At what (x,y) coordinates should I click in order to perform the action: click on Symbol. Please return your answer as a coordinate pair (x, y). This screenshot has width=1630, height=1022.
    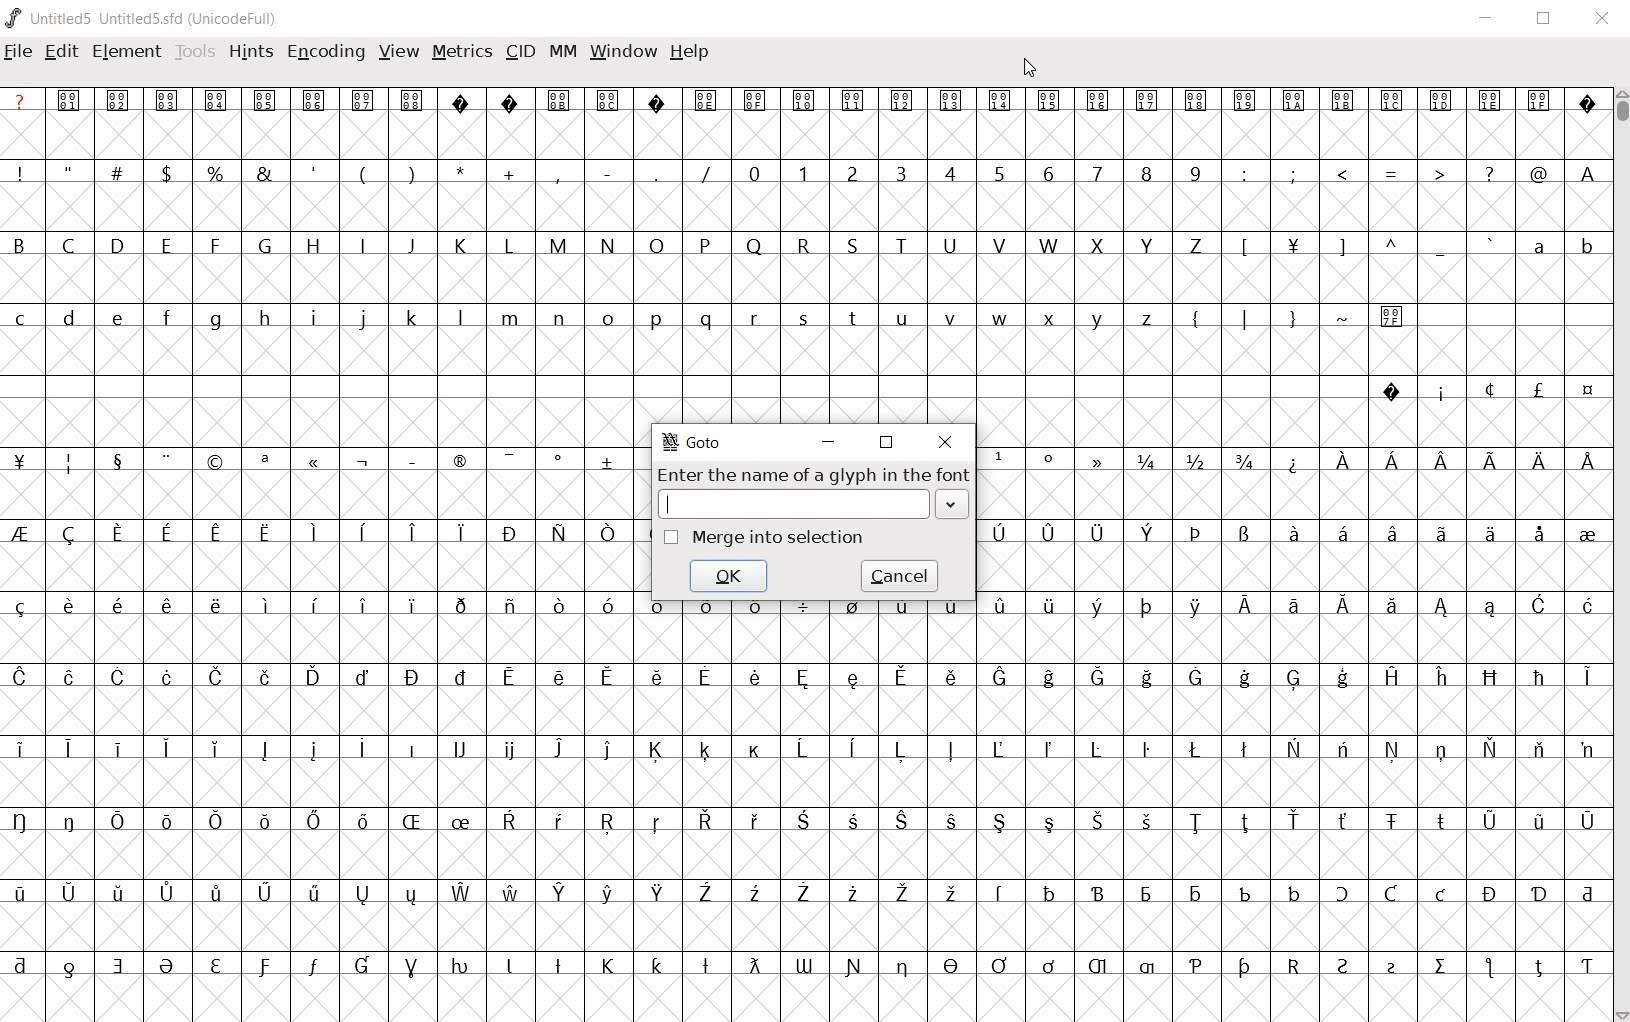
    Looking at the image, I should click on (1048, 531).